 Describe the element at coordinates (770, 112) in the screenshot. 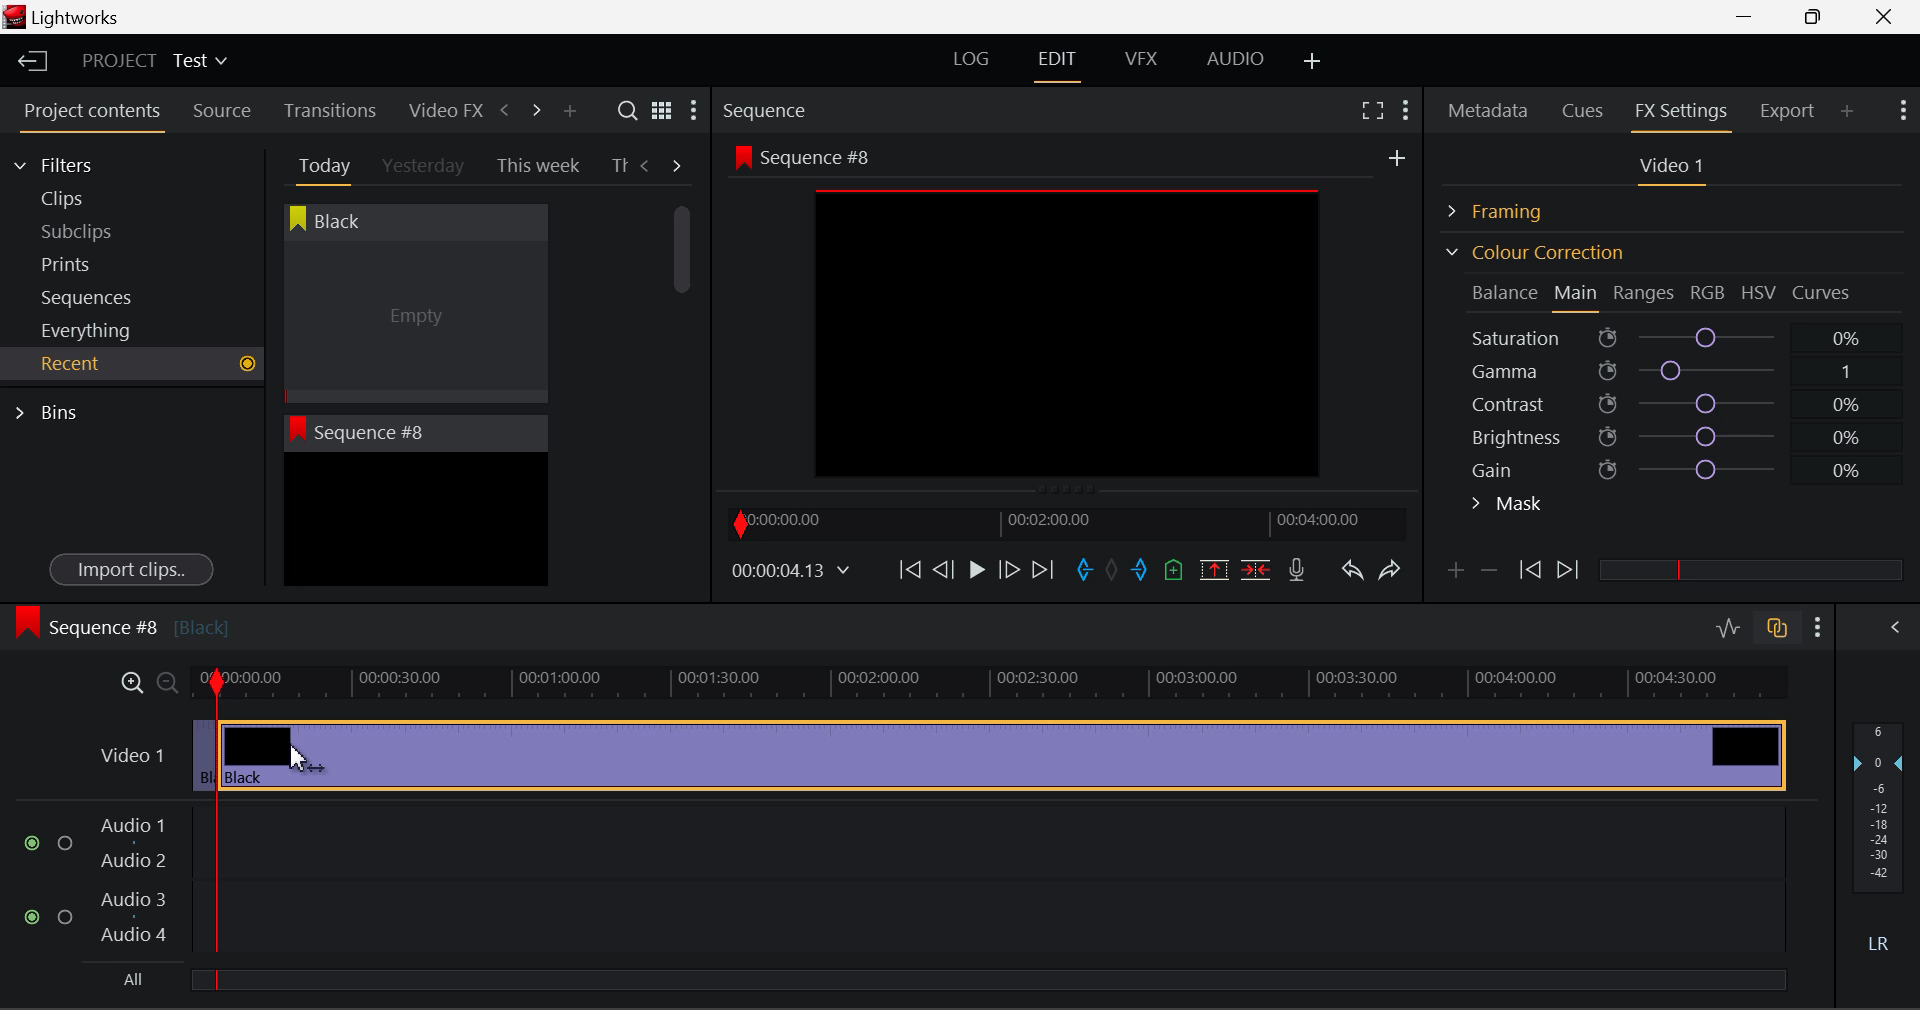

I see `Sequence Preview Section` at that location.